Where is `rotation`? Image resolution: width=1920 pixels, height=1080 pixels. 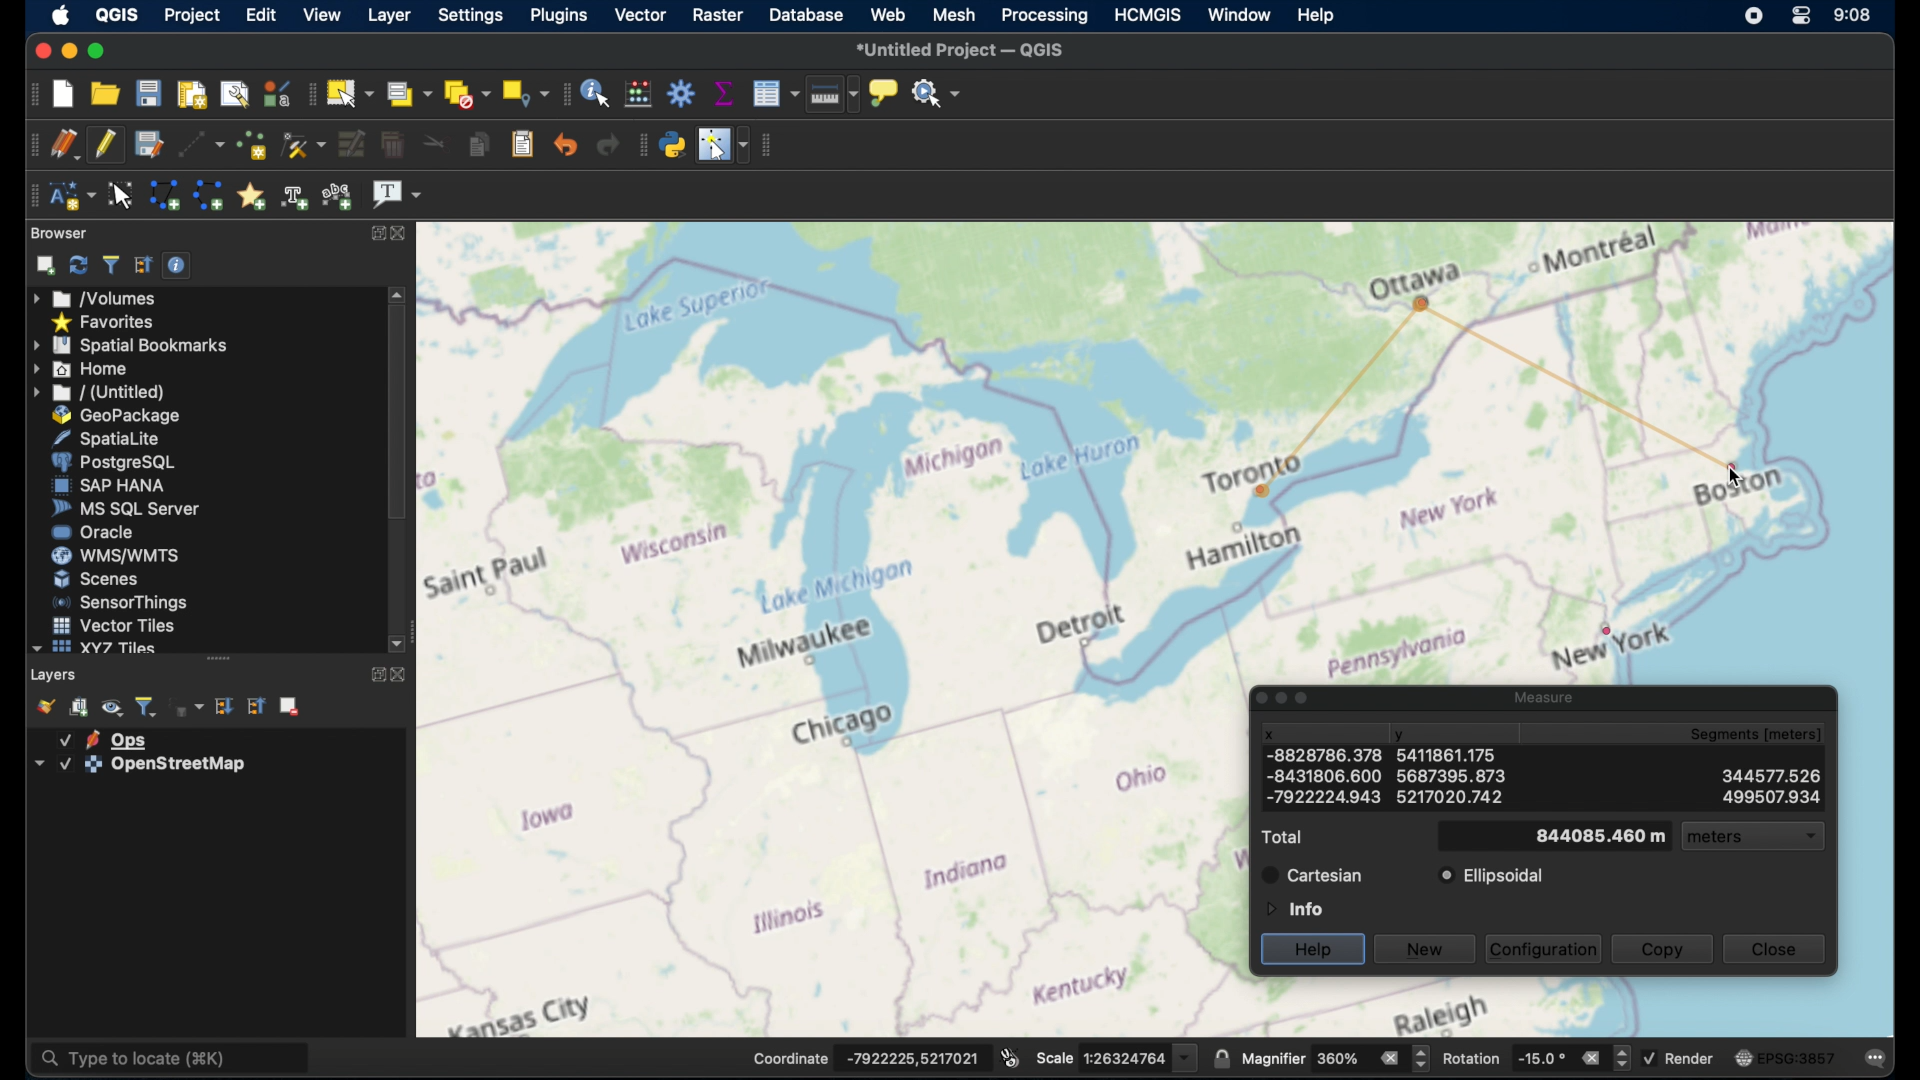 rotation is located at coordinates (1535, 1056).